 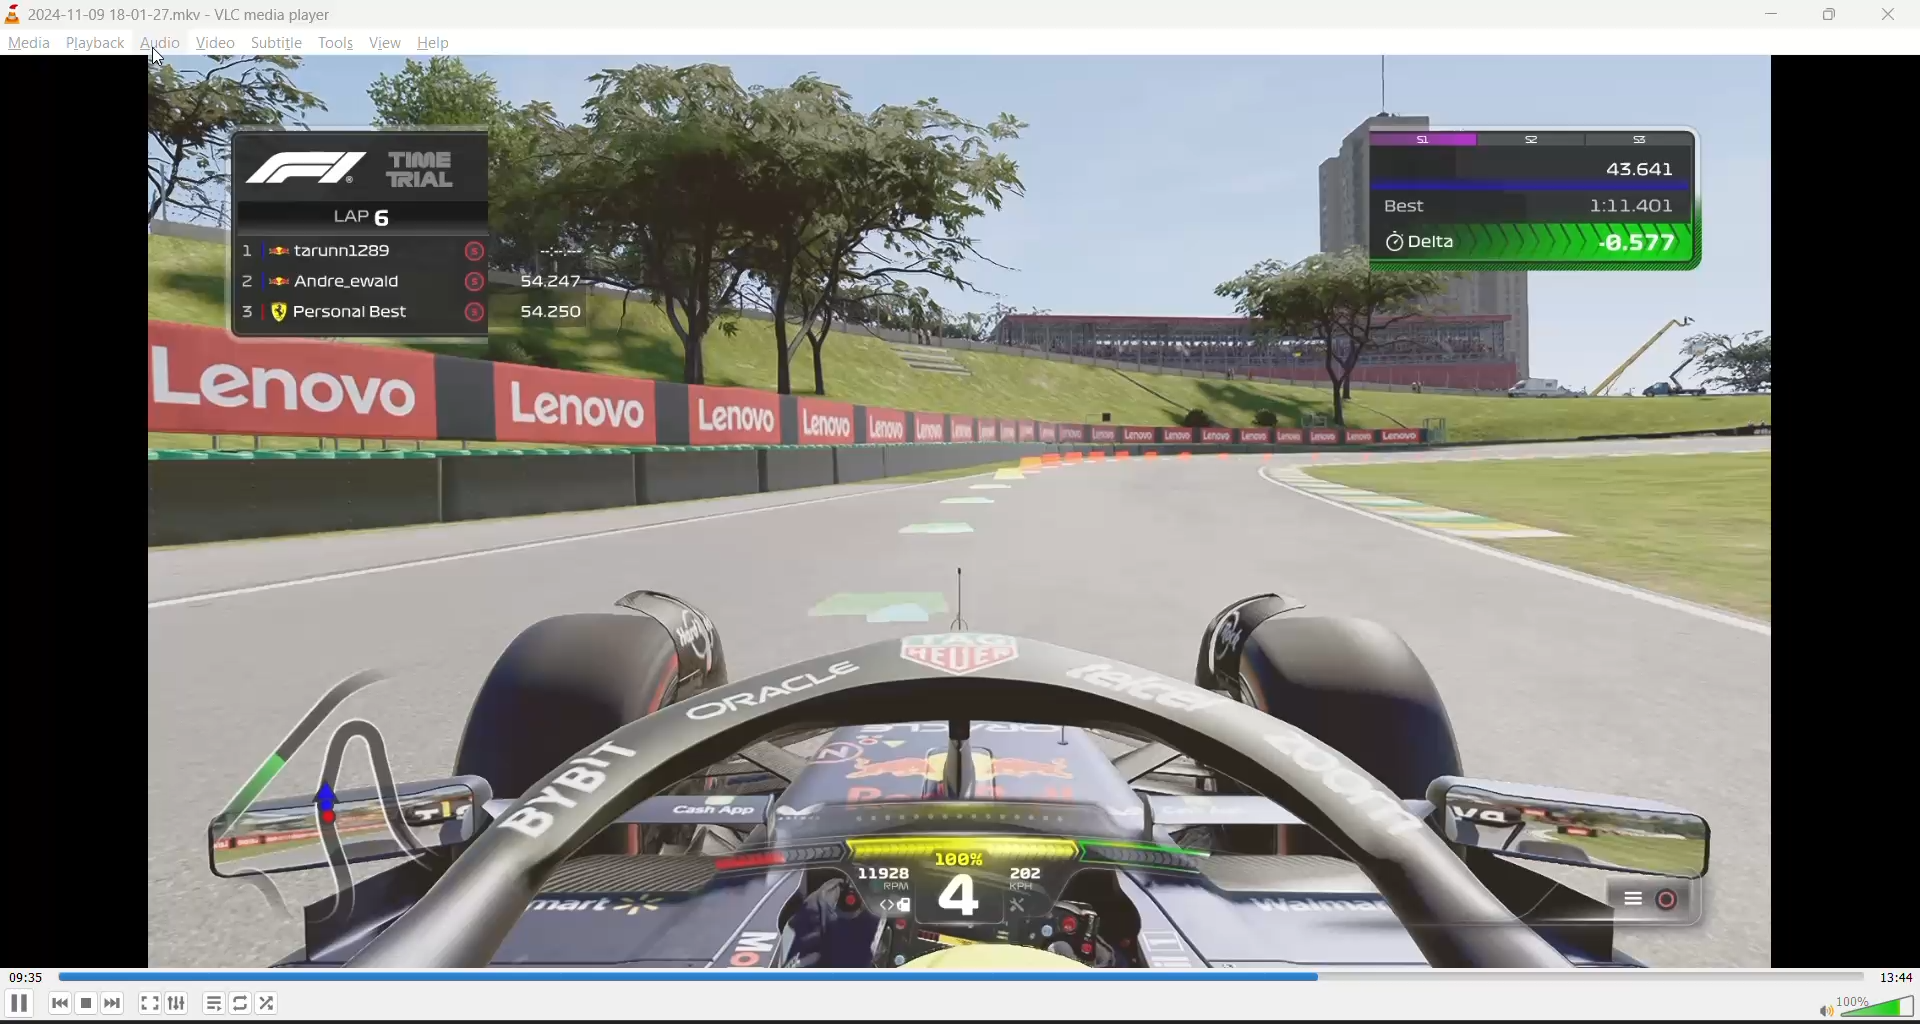 What do you see at coordinates (93, 45) in the screenshot?
I see `playback` at bounding box center [93, 45].